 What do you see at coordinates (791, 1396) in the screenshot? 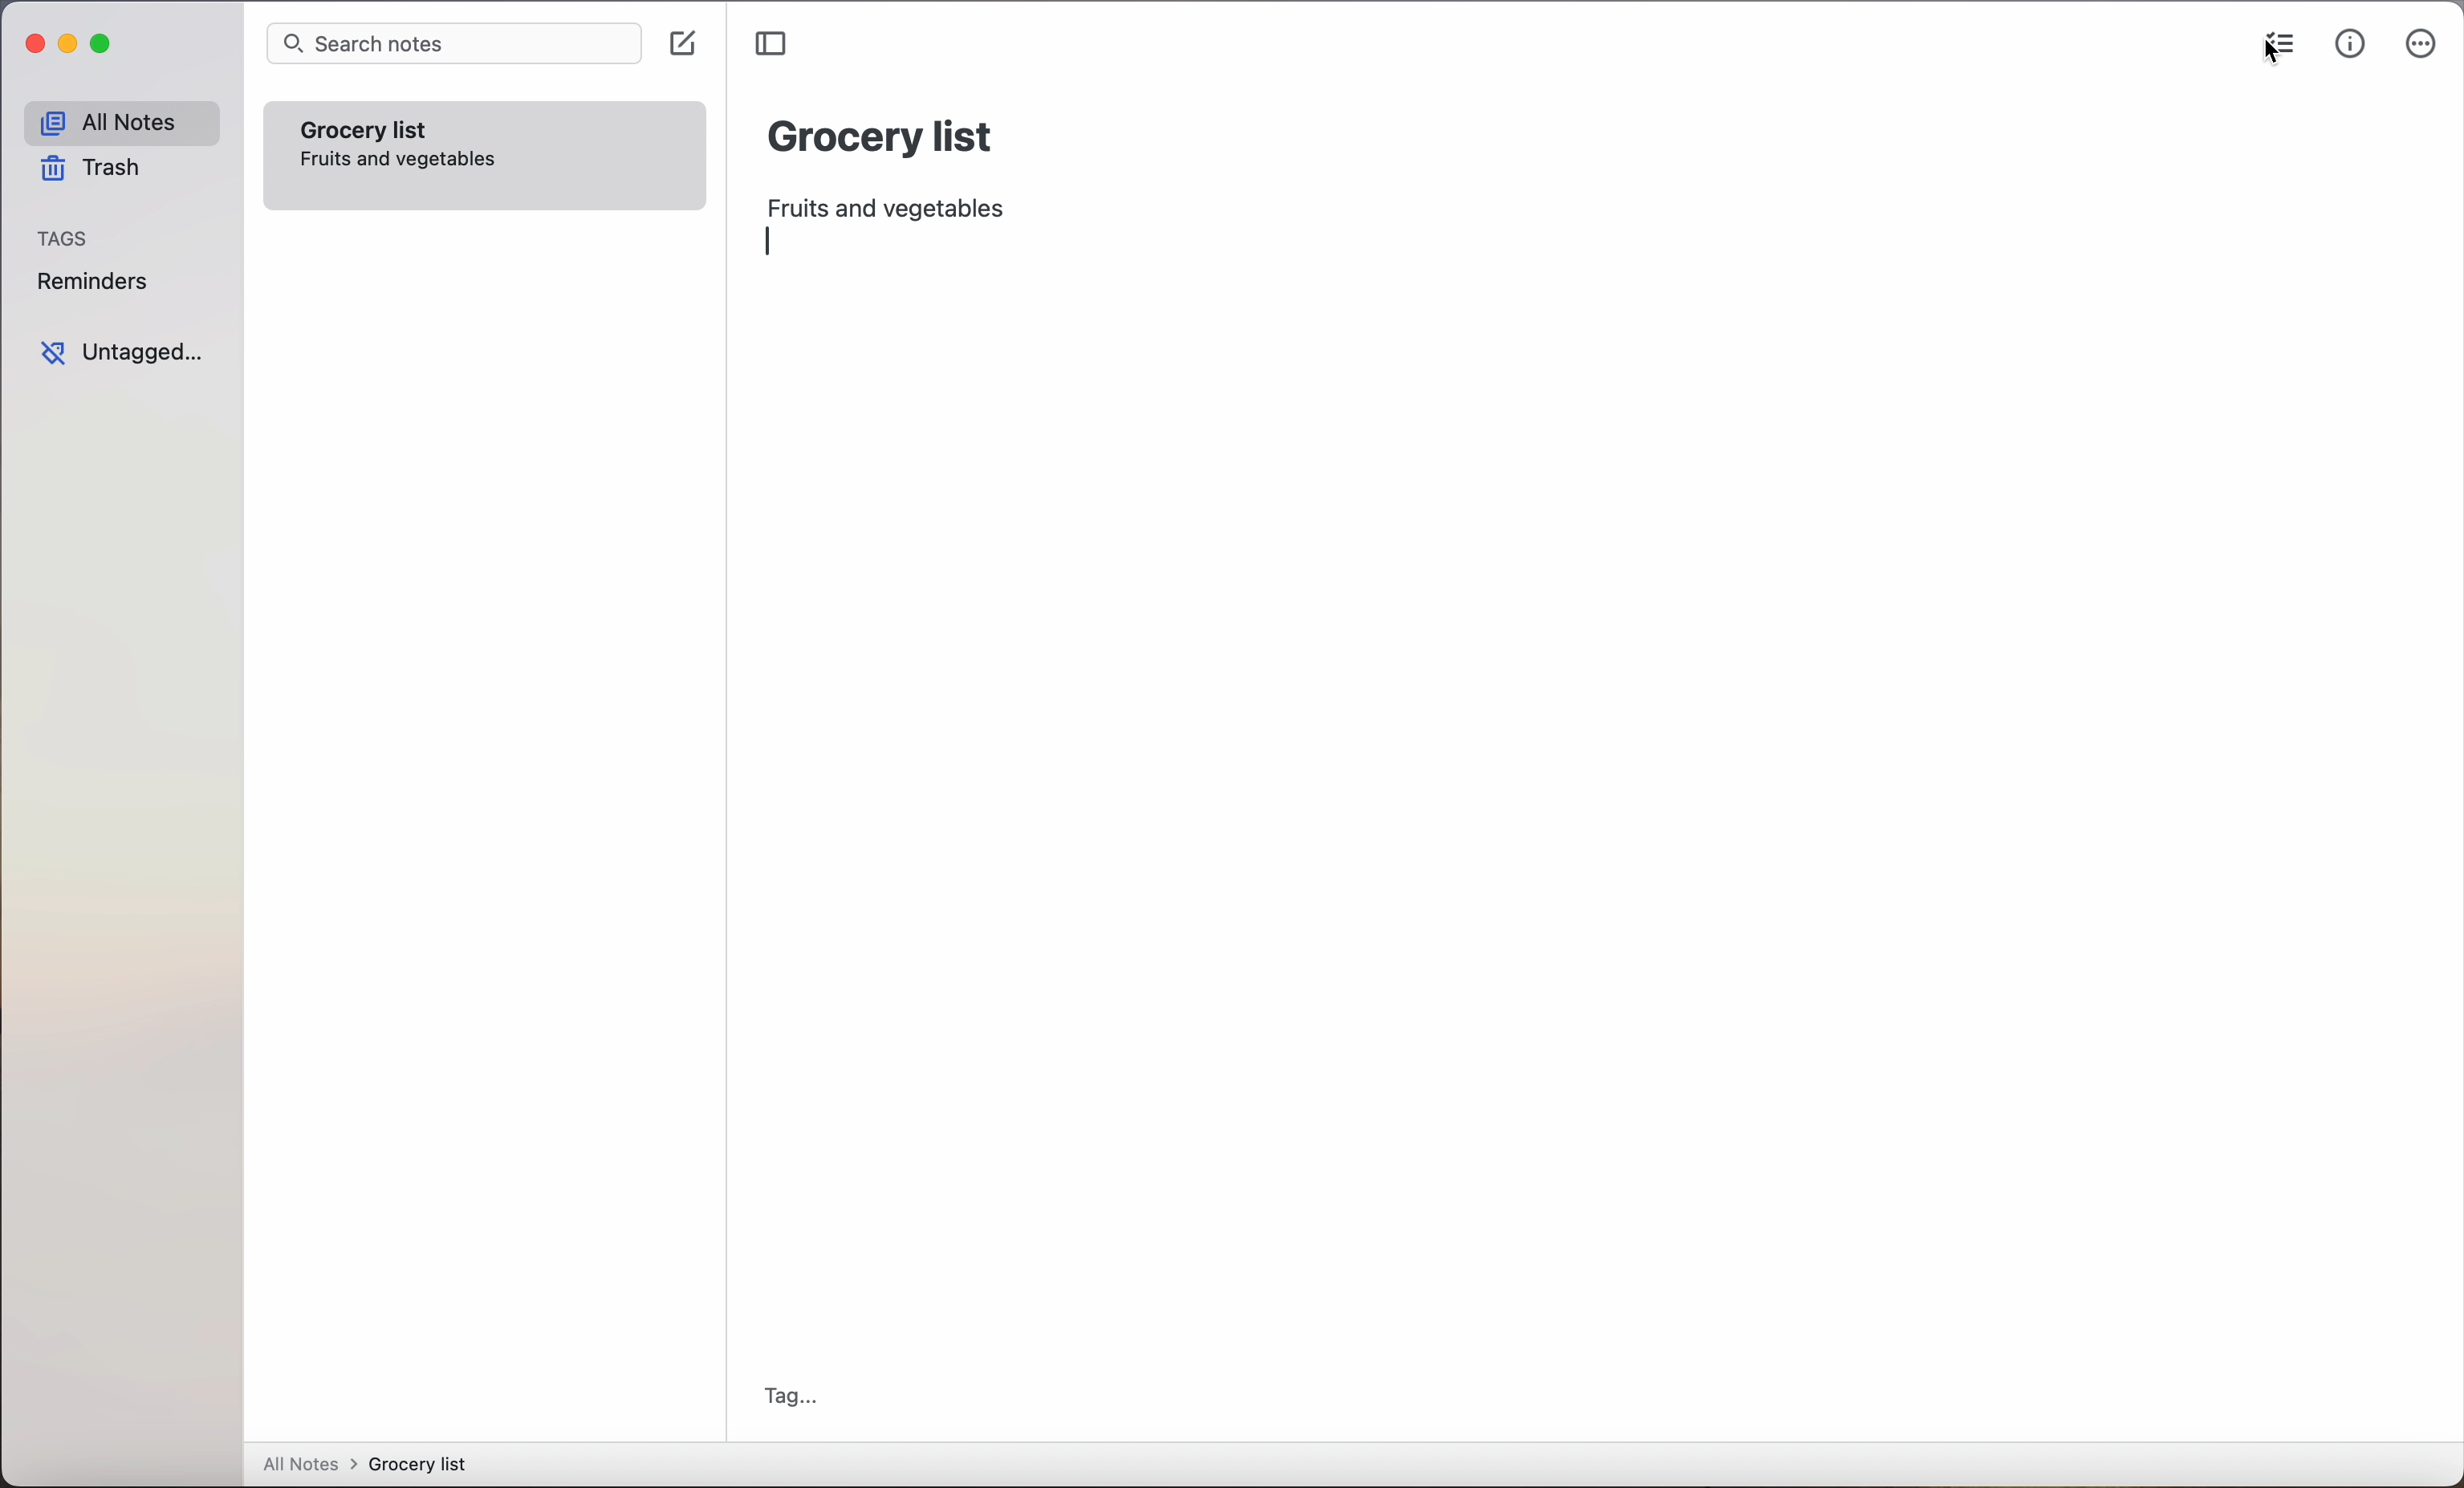
I see `tag` at bounding box center [791, 1396].